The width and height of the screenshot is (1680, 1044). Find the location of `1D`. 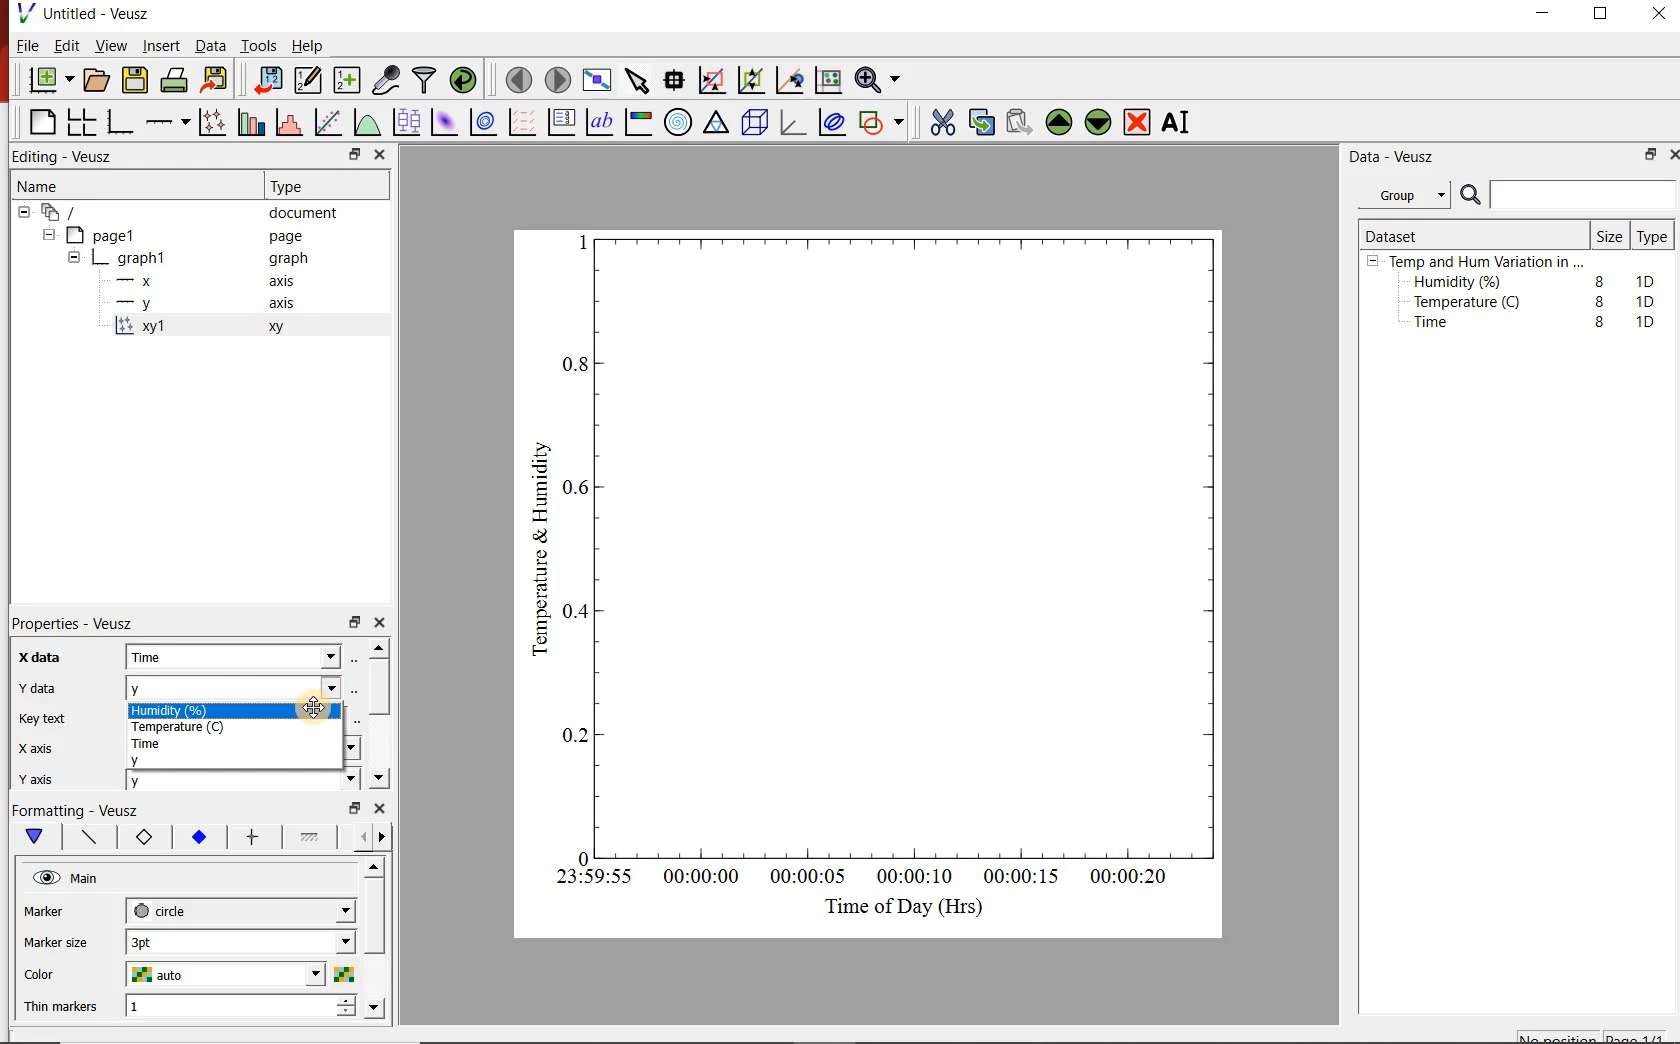

1D is located at coordinates (1645, 321).